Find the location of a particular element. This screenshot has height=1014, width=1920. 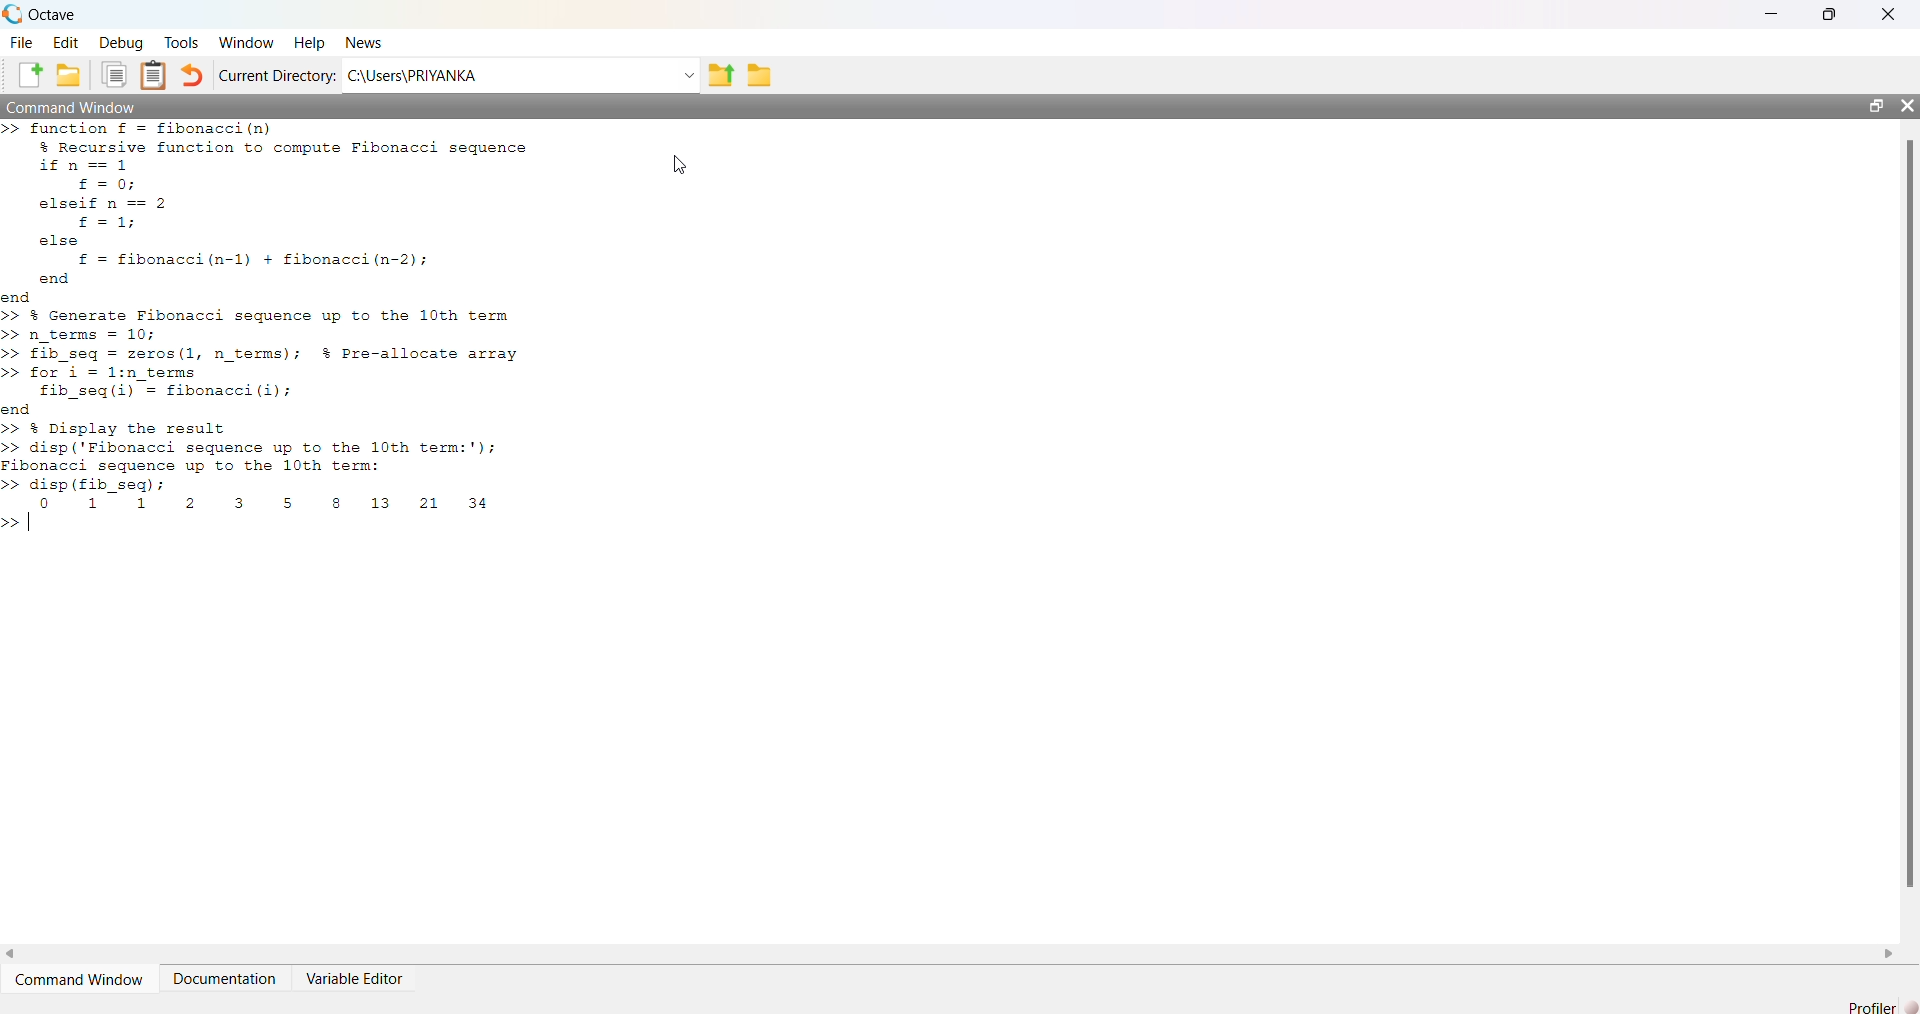

close is located at coordinates (1906, 104).